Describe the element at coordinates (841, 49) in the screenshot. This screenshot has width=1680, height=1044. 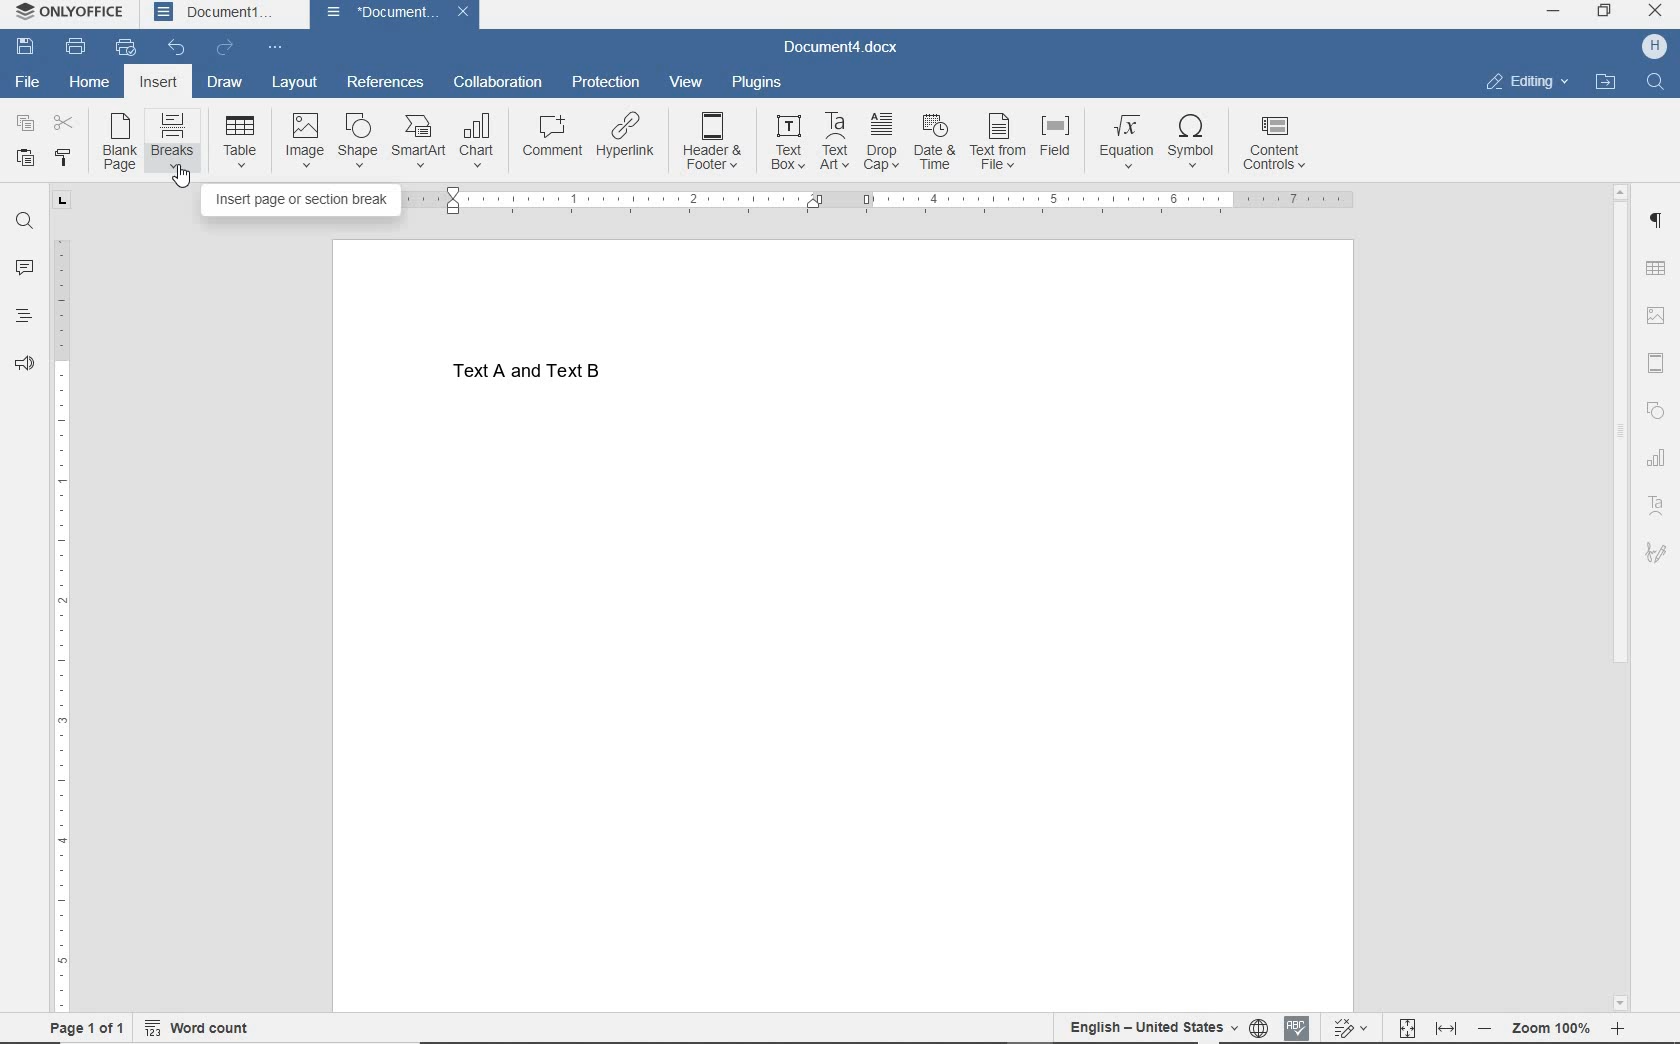
I see `DOCUMENT NAME` at that location.